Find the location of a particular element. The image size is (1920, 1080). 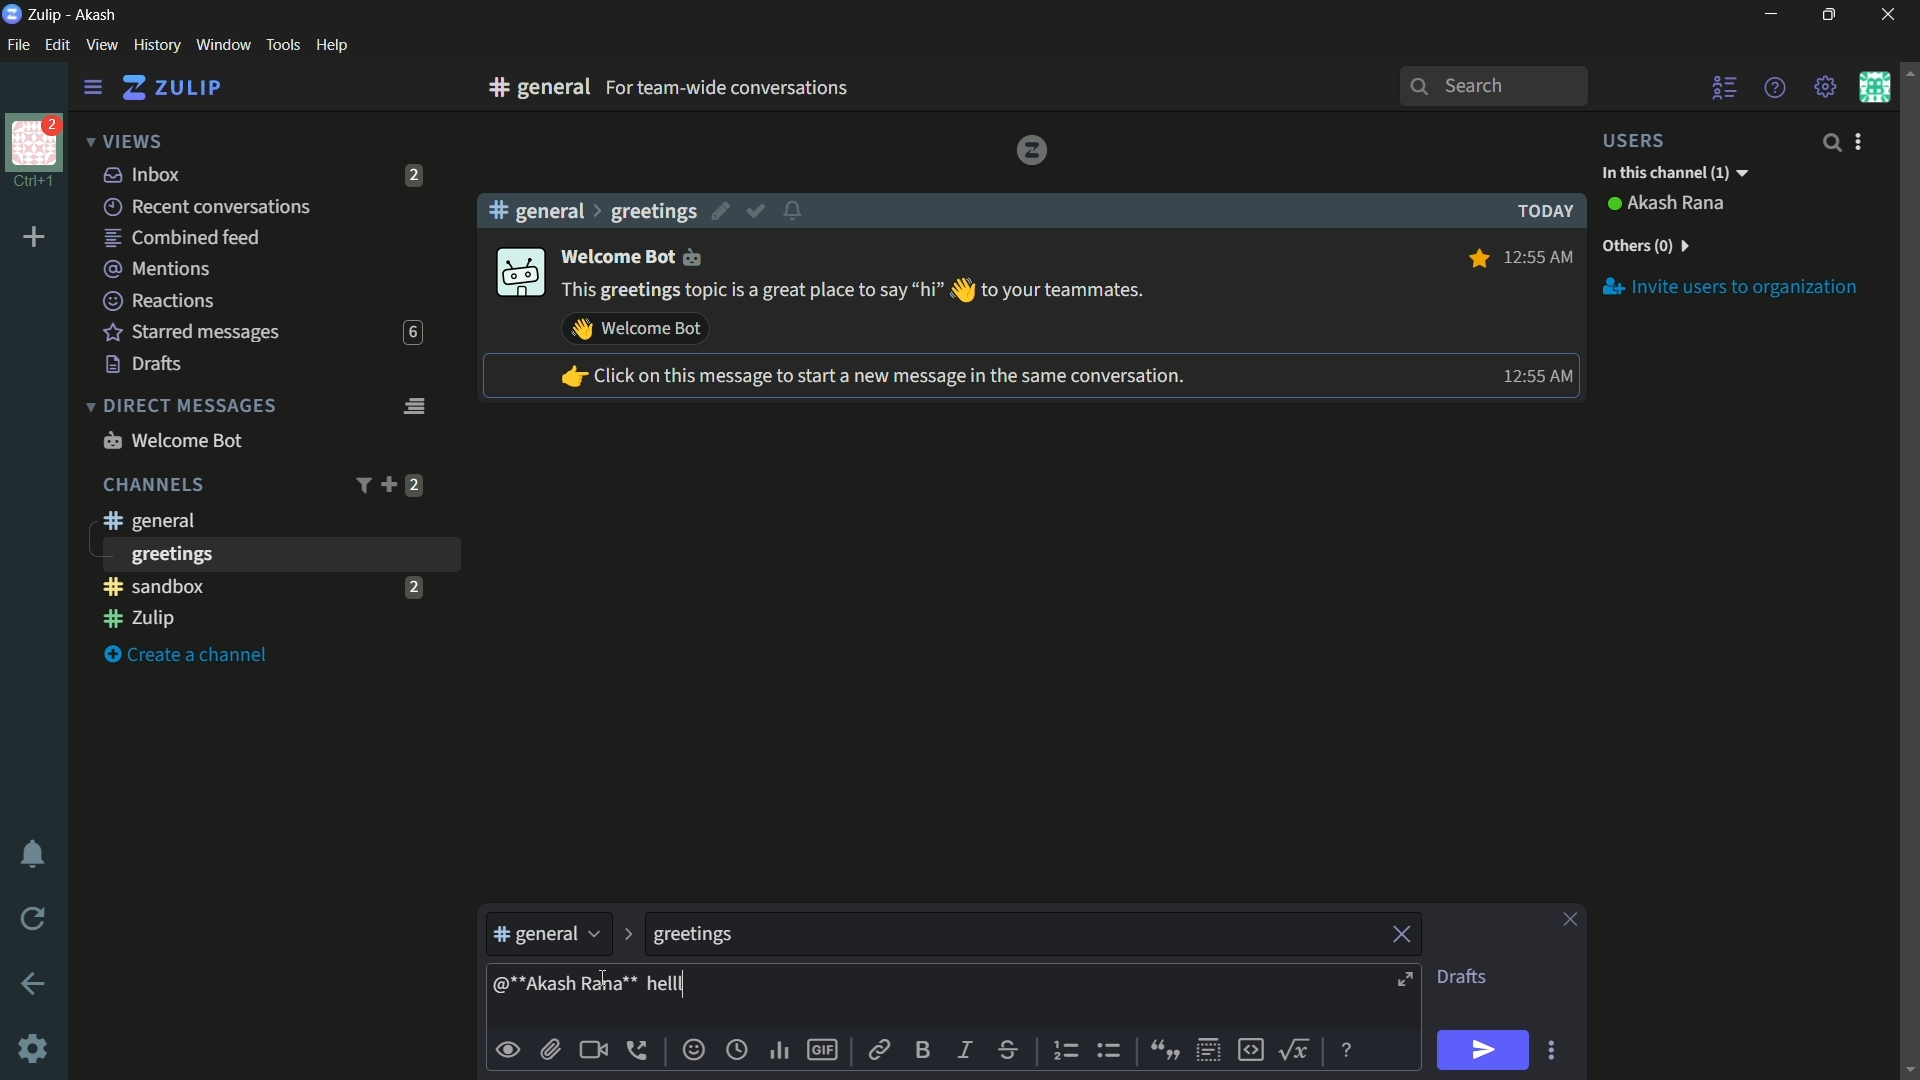

remove topic is located at coordinates (1405, 932).